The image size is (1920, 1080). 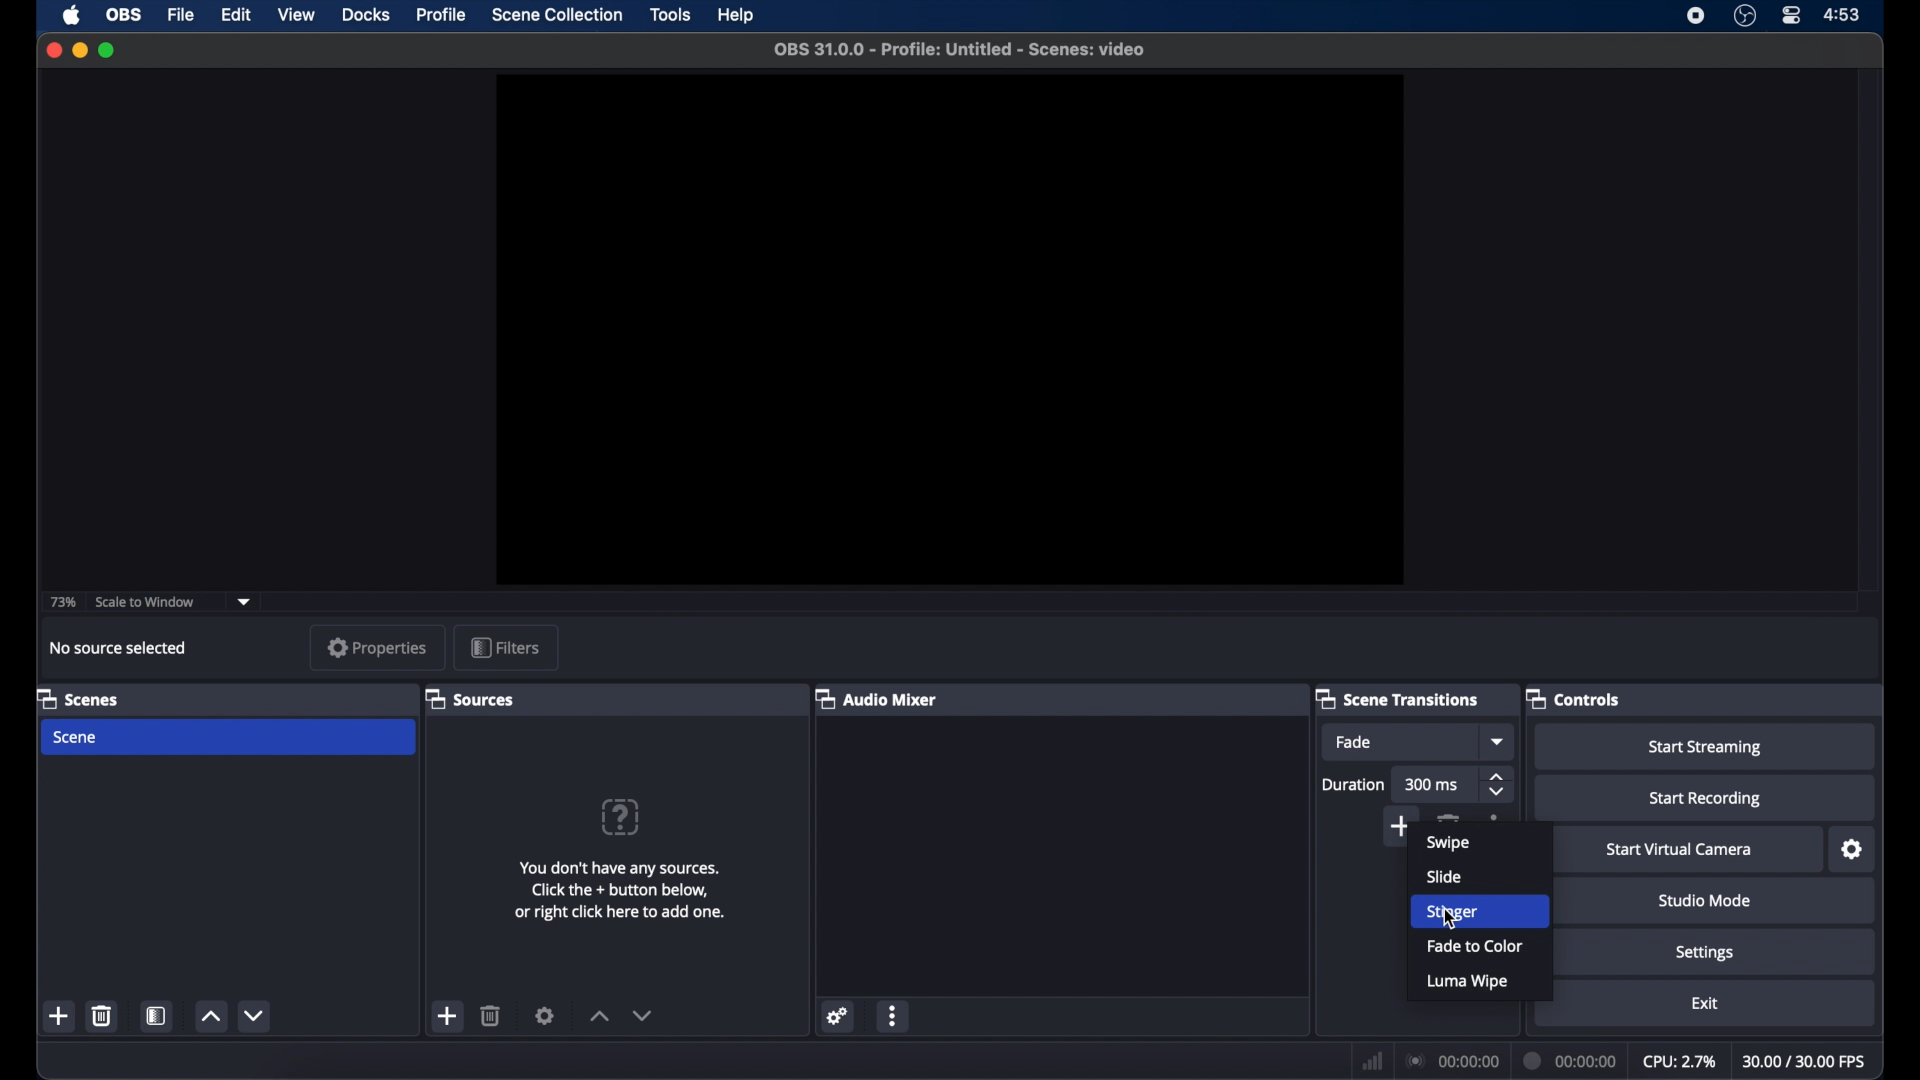 What do you see at coordinates (1469, 983) in the screenshot?
I see `luma wipe` at bounding box center [1469, 983].